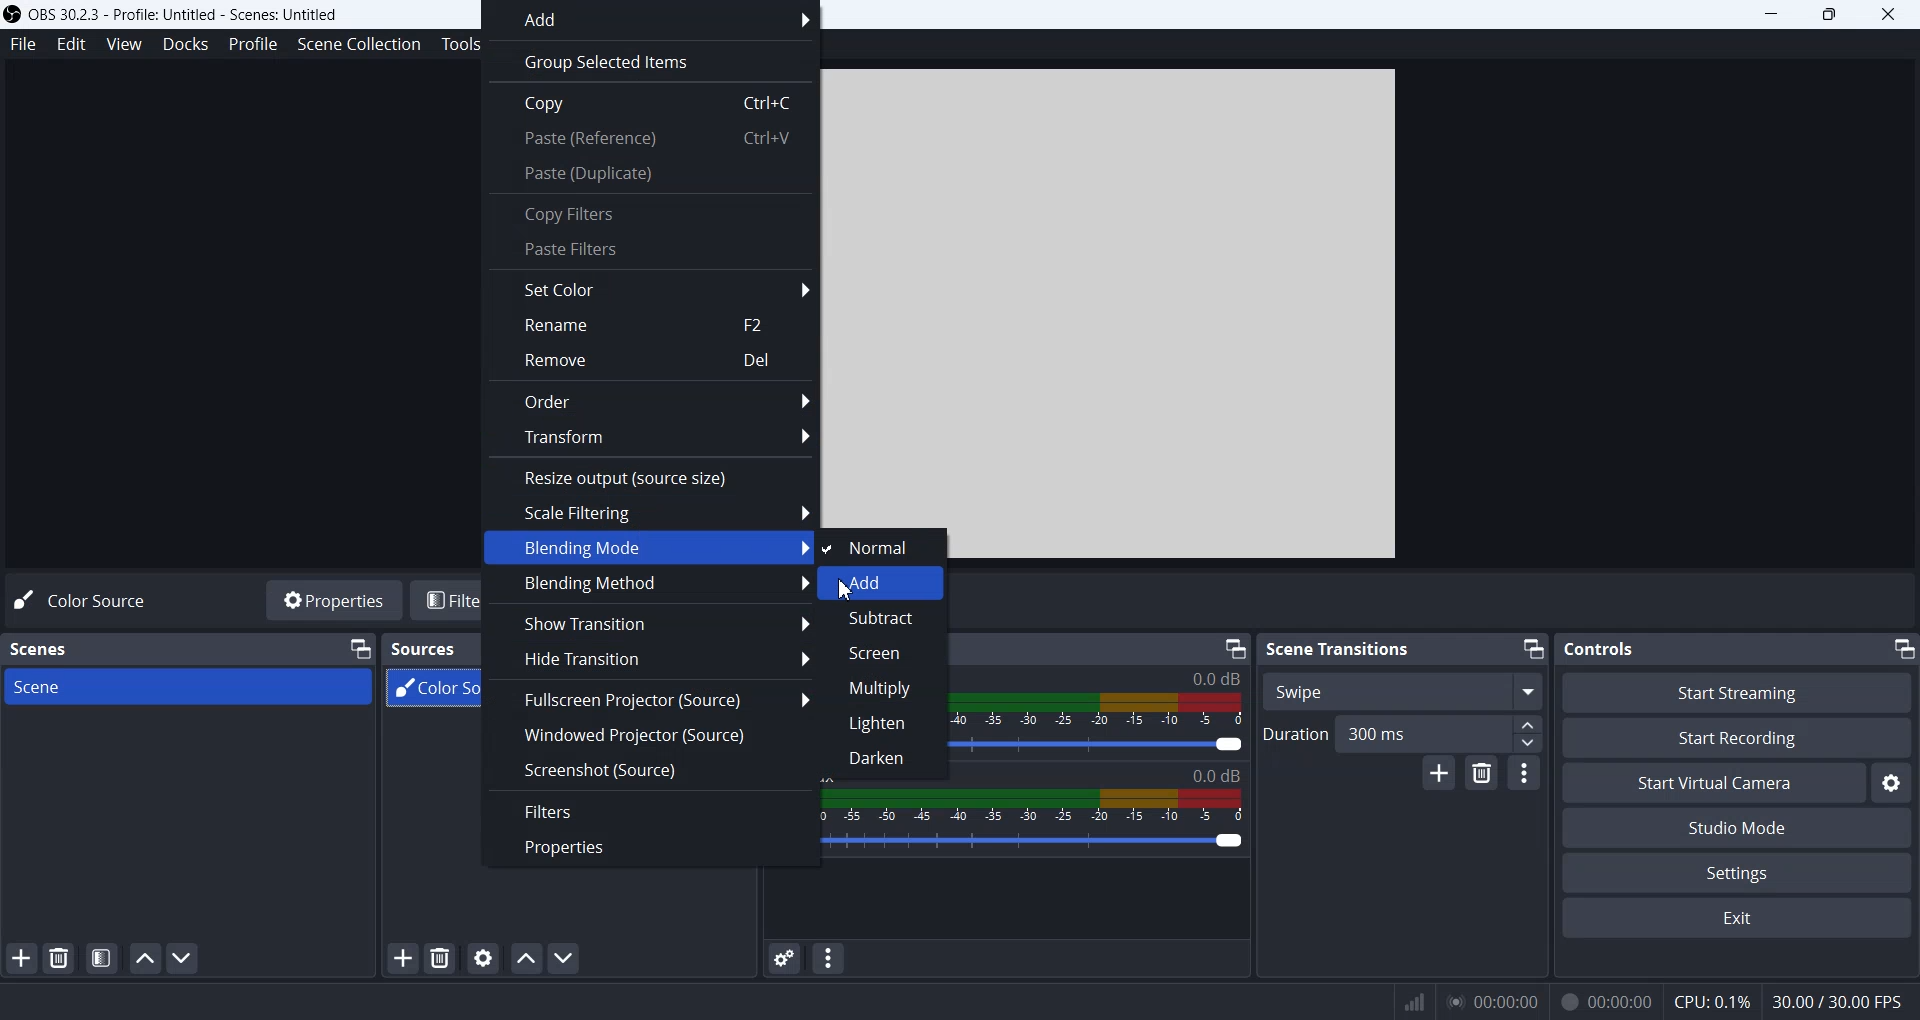 Image resolution: width=1920 pixels, height=1020 pixels. Describe the element at coordinates (1291, 734) in the screenshot. I see `Duration` at that location.